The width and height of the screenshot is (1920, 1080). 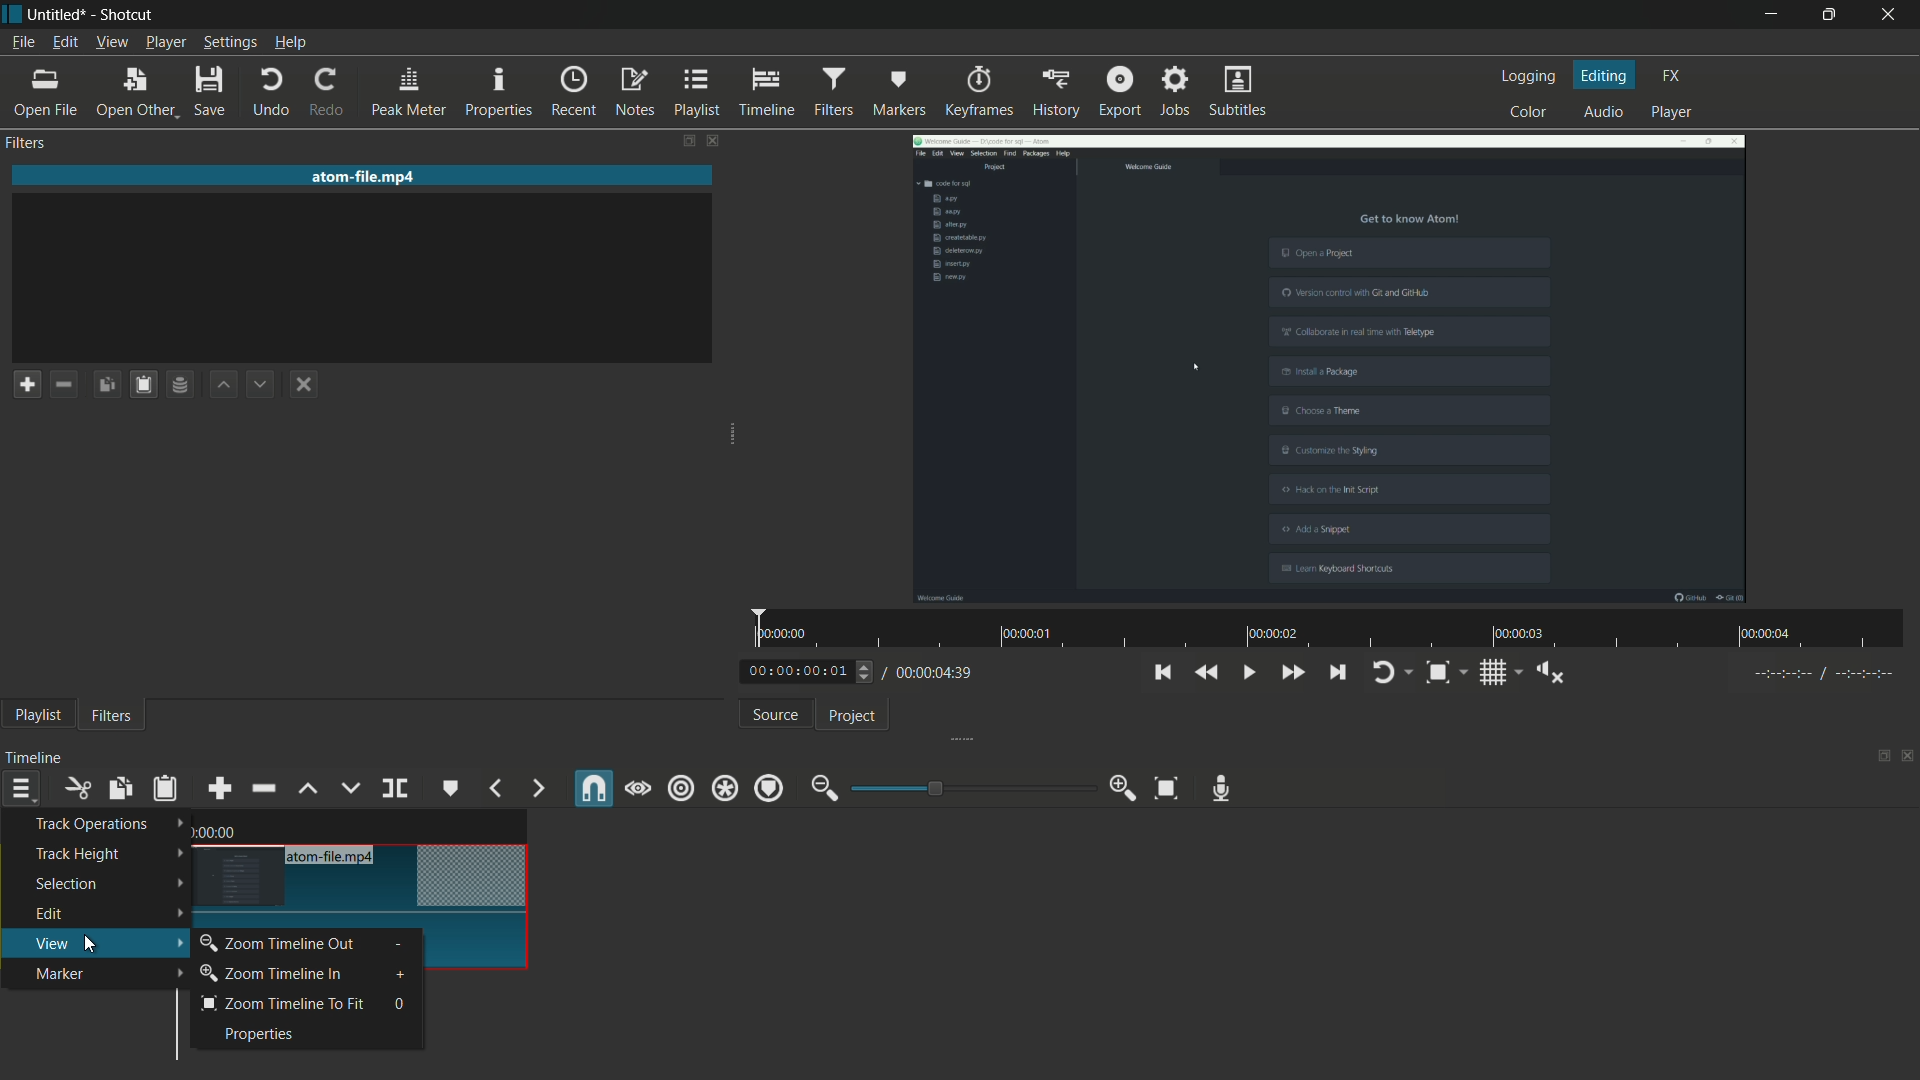 I want to click on timeline, so click(x=767, y=92).